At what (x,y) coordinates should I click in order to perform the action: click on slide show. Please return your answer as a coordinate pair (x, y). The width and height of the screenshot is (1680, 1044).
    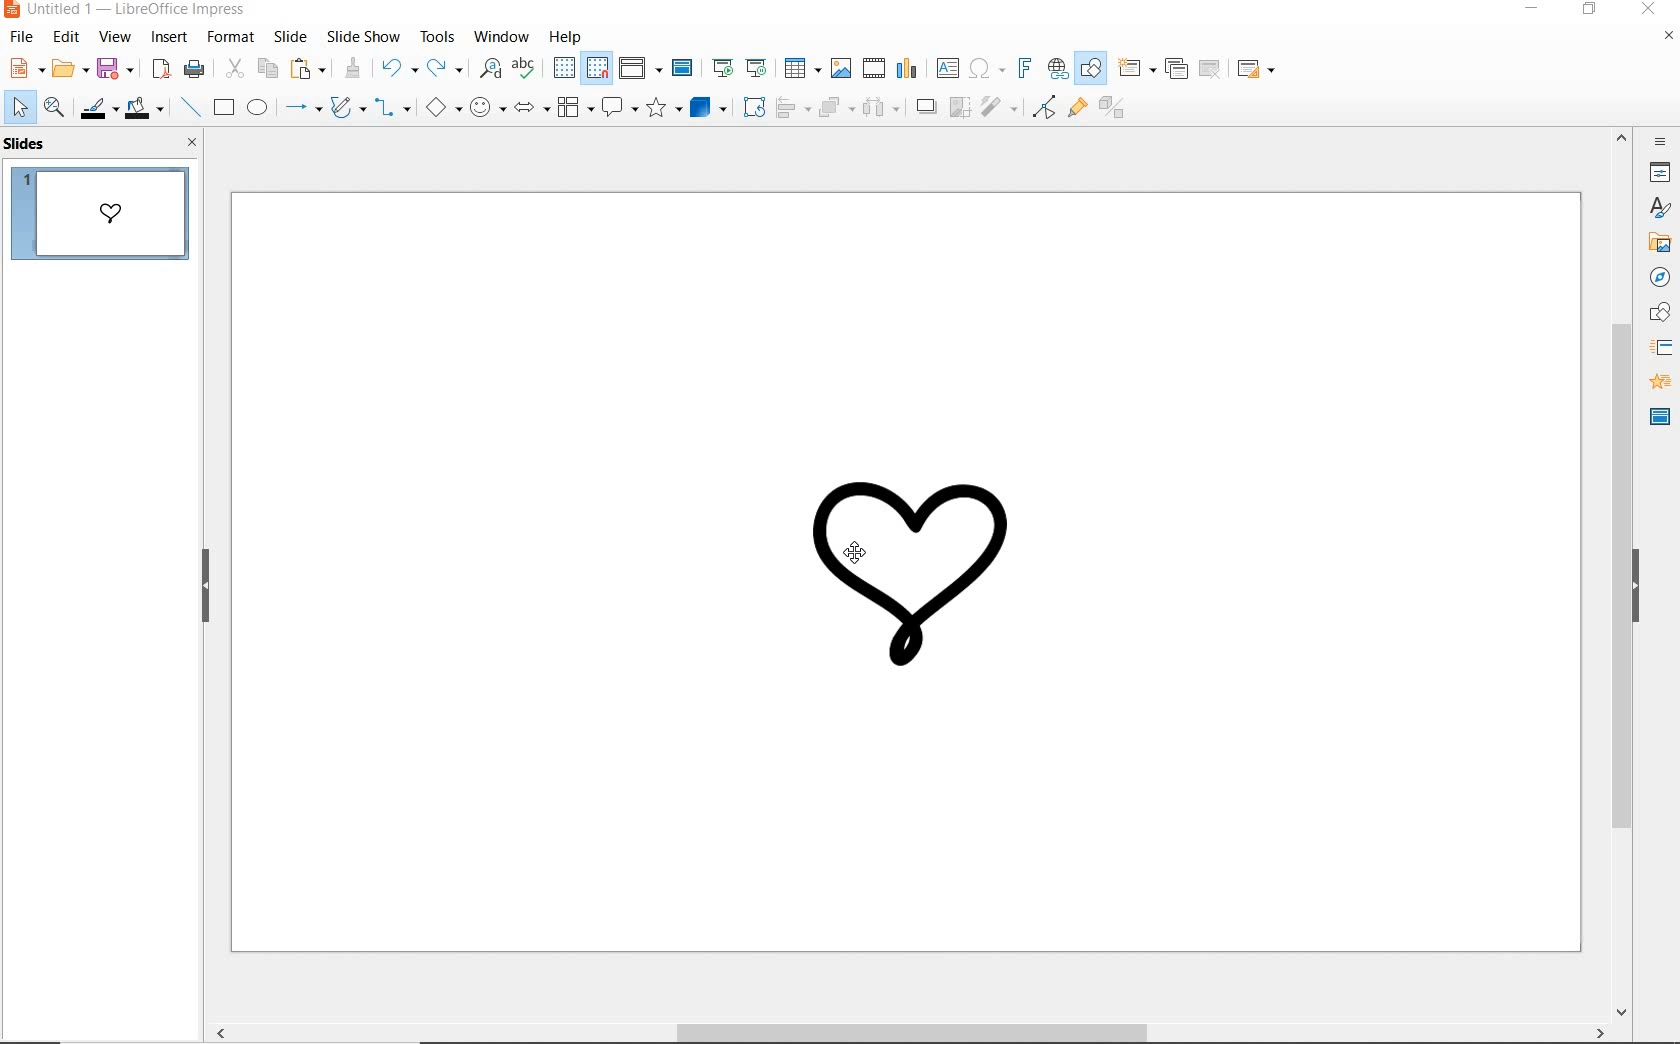
    Looking at the image, I should click on (361, 36).